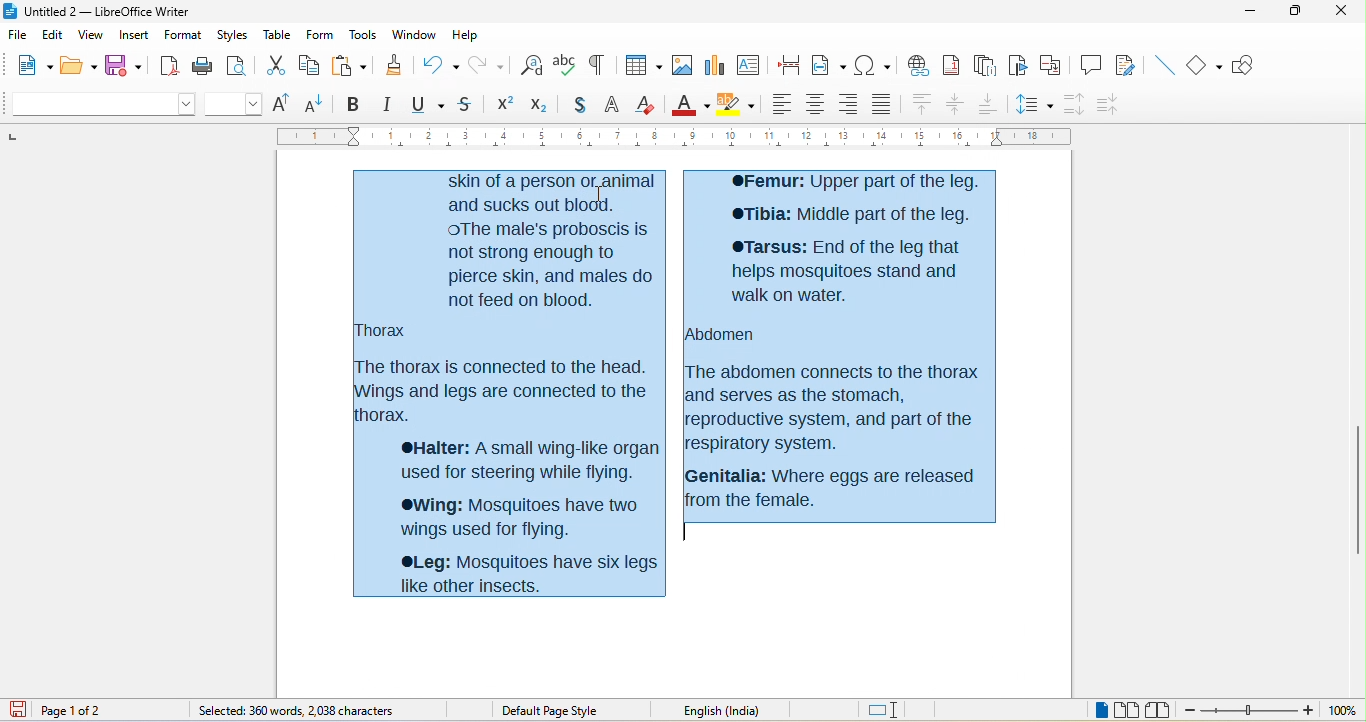  What do you see at coordinates (1023, 712) in the screenshot?
I see `level 1` at bounding box center [1023, 712].